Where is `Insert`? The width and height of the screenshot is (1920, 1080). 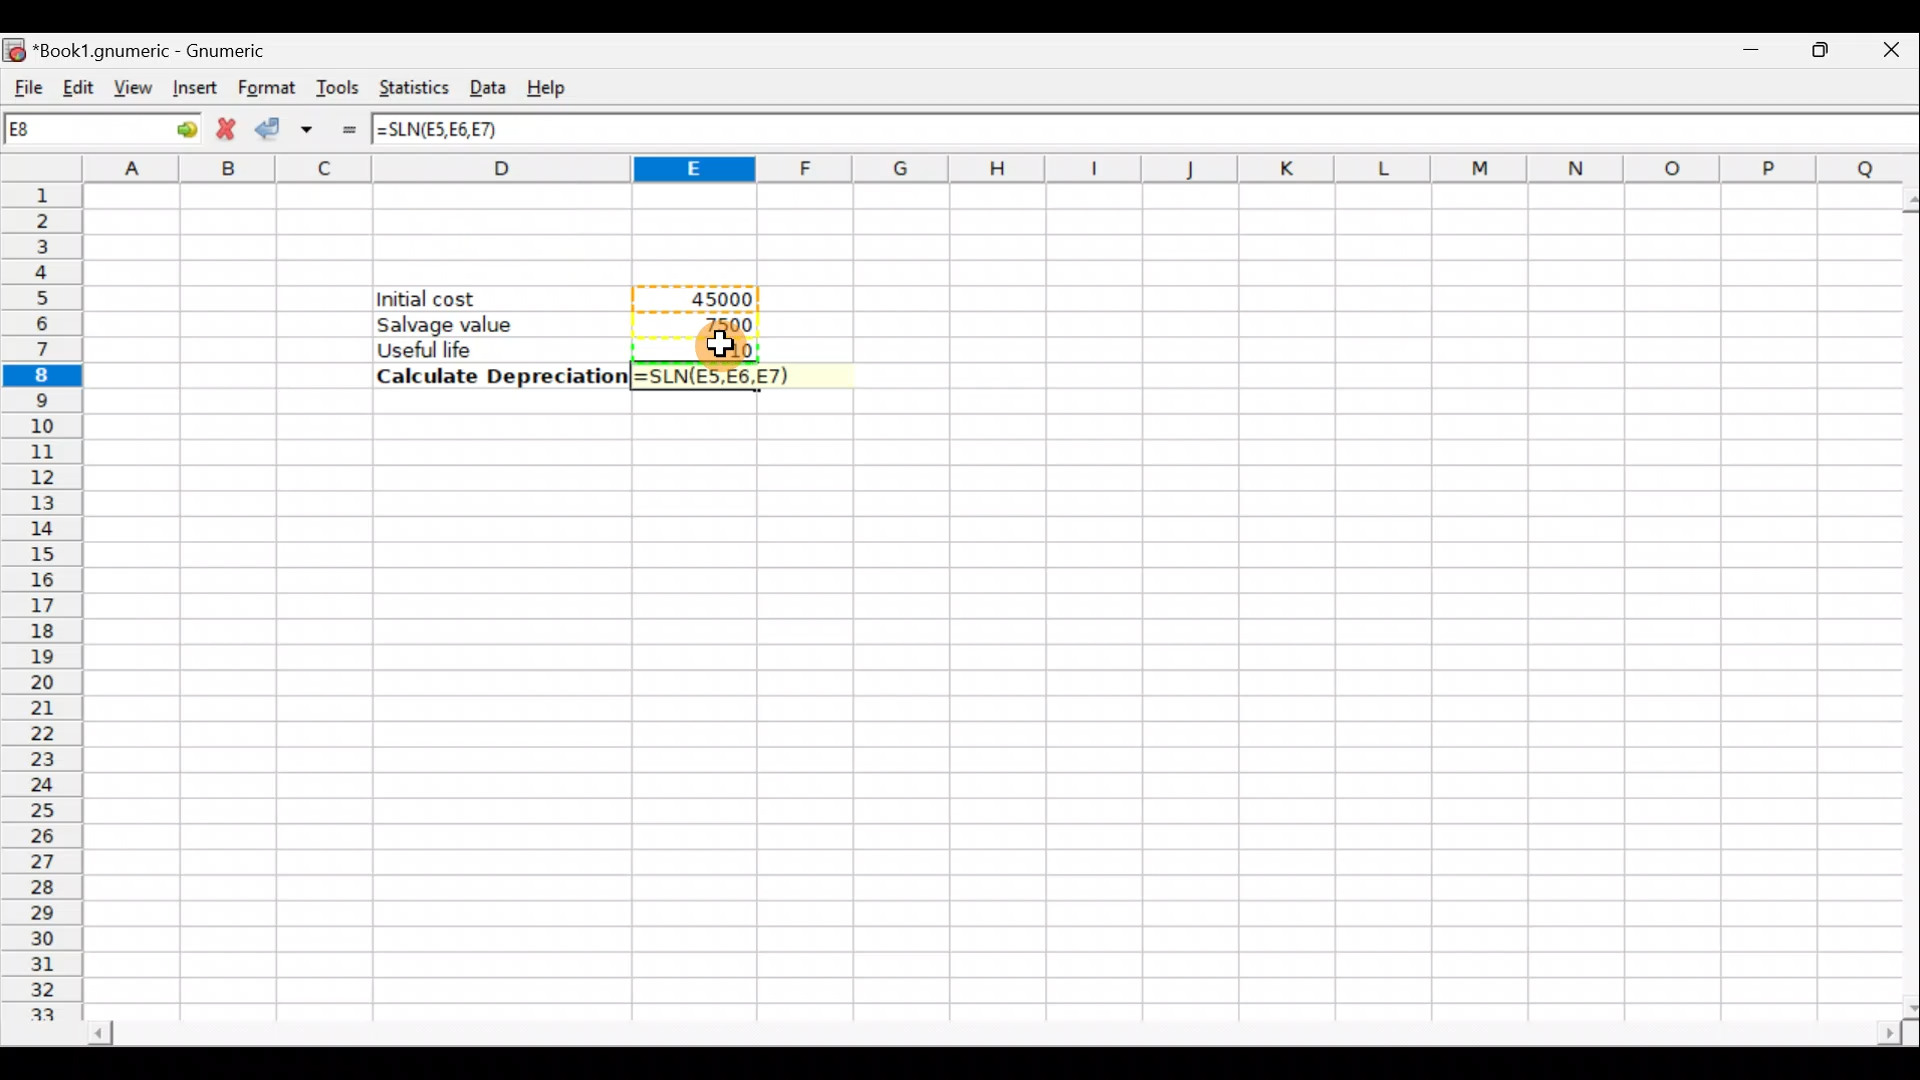 Insert is located at coordinates (192, 88).